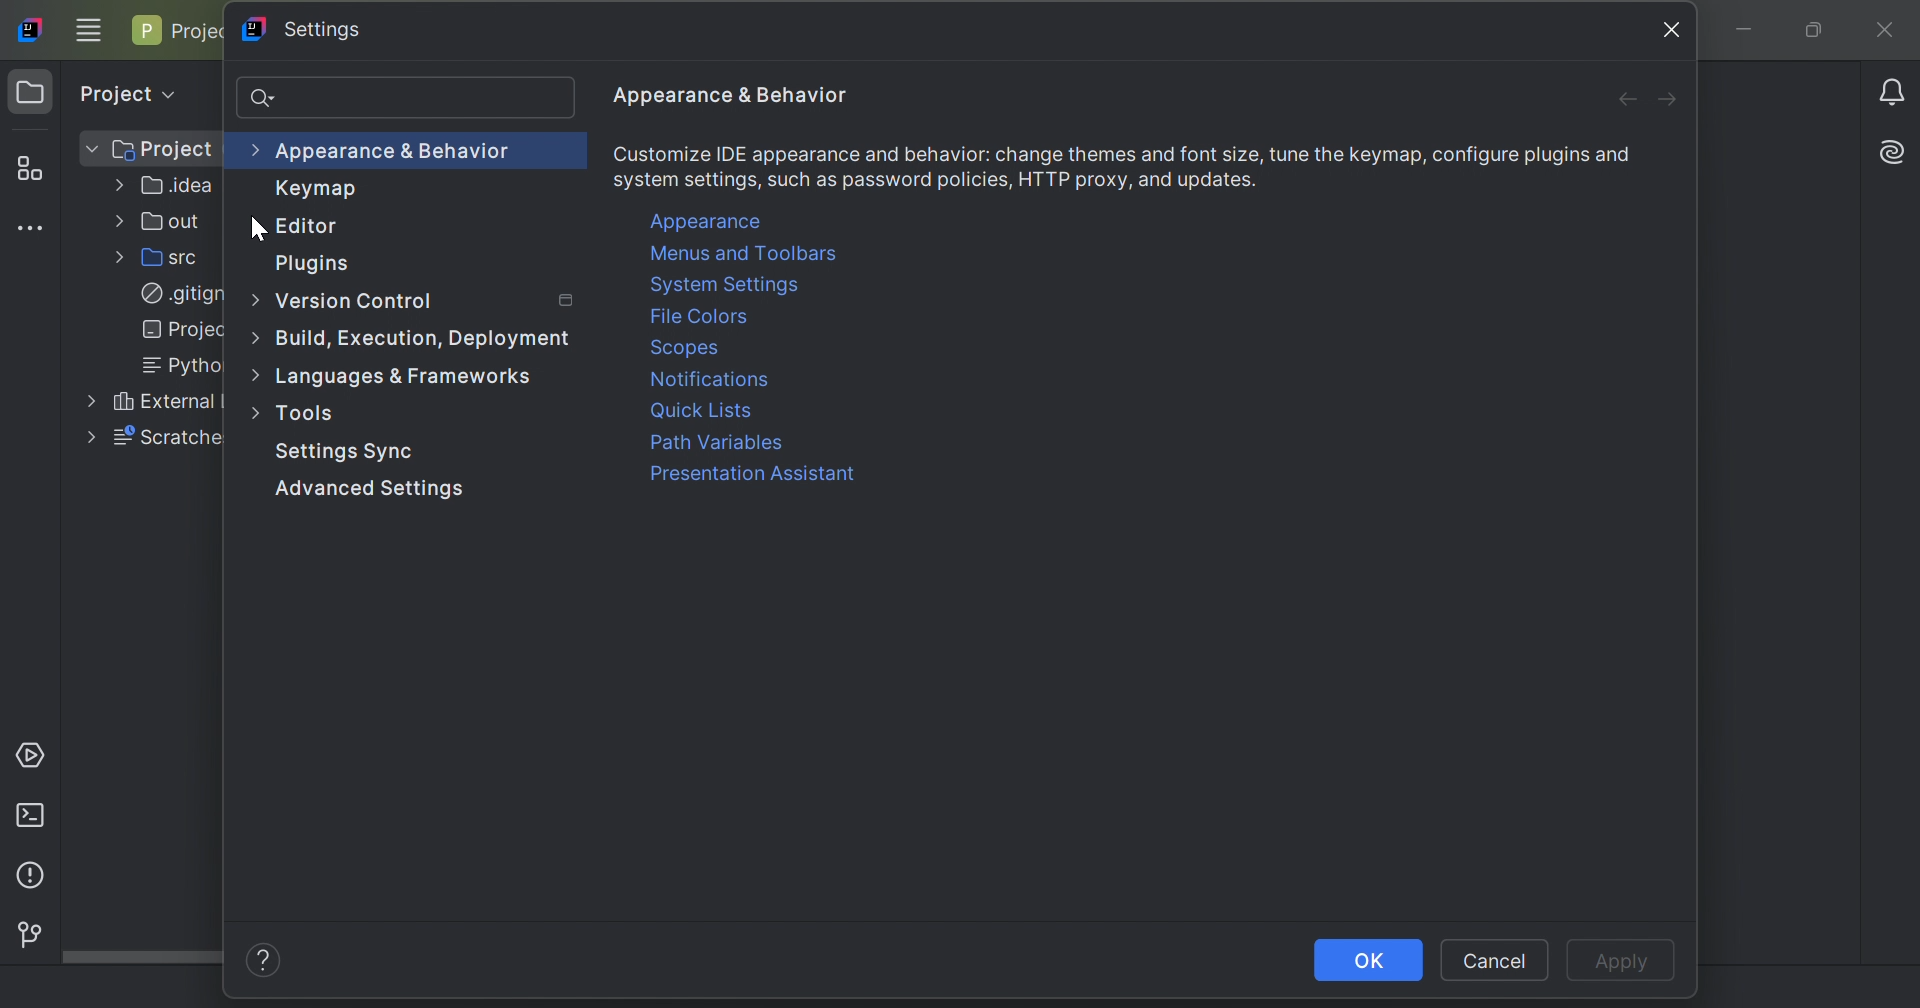 The image size is (1920, 1008). I want to click on Notifications, so click(709, 379).